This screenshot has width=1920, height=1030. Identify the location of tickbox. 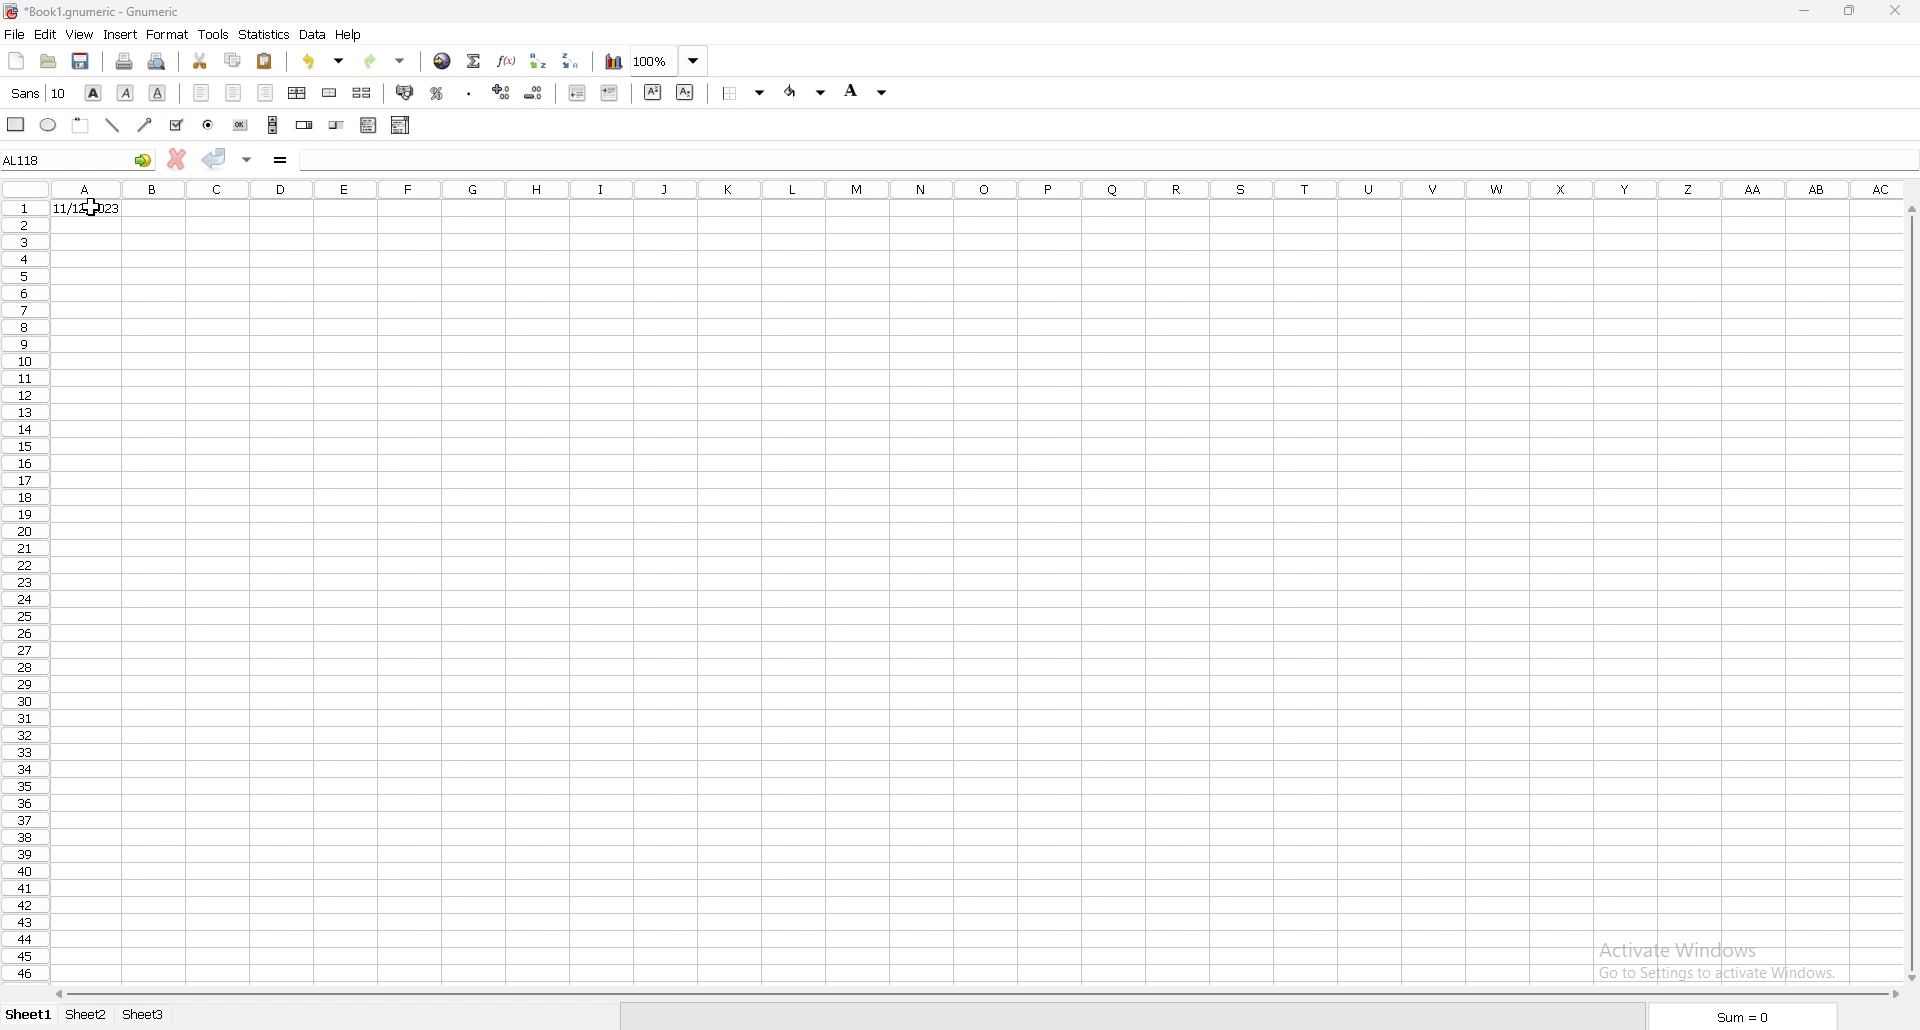
(178, 125).